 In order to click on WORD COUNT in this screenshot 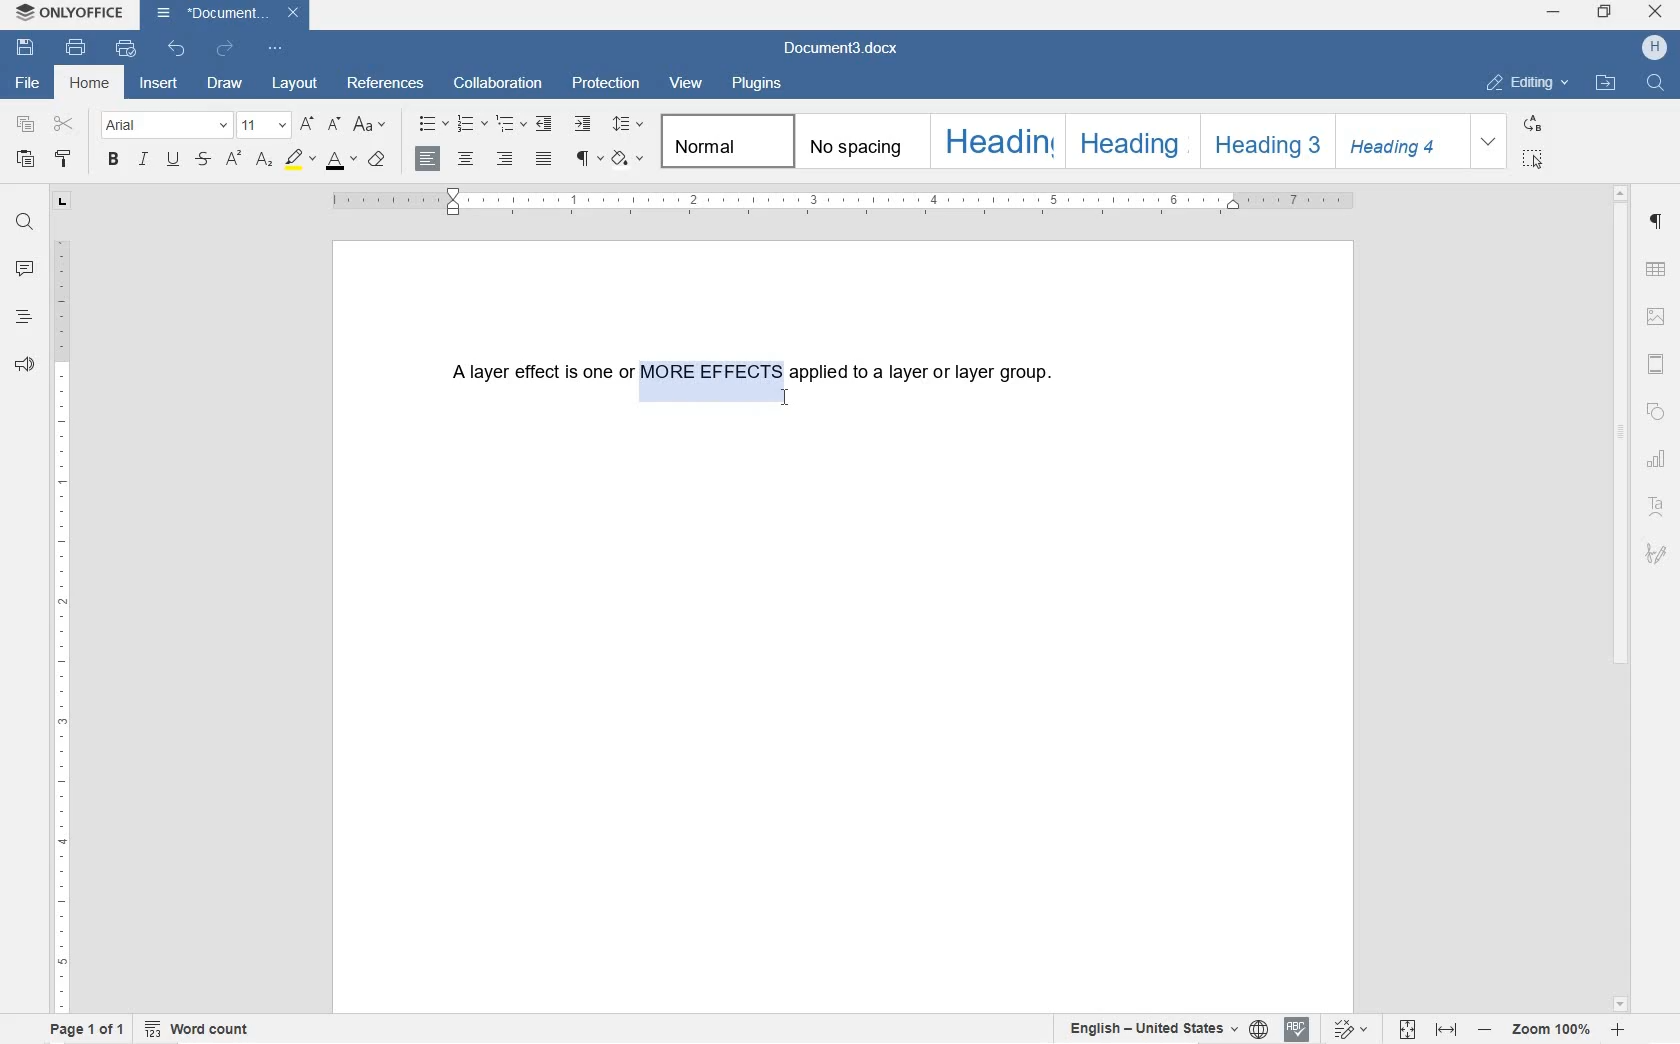, I will do `click(197, 1029)`.